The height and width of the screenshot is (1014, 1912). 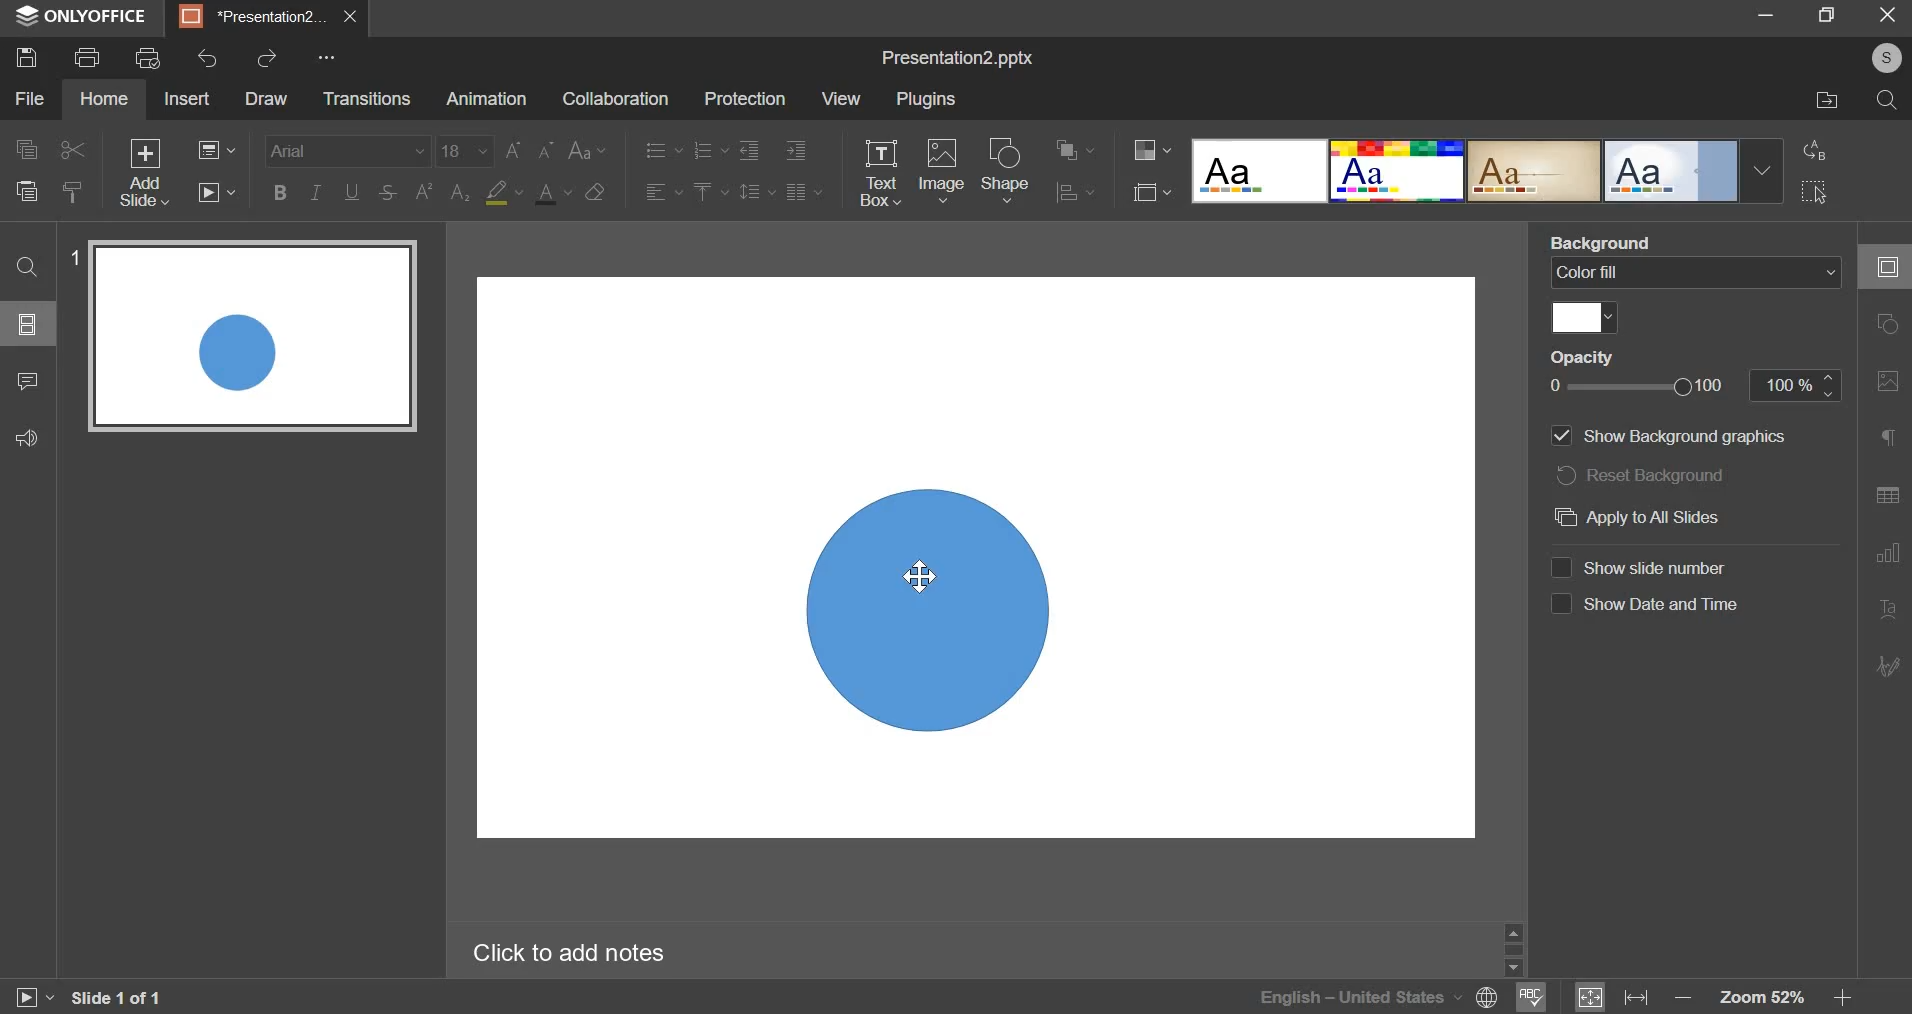 What do you see at coordinates (350, 191) in the screenshot?
I see `` at bounding box center [350, 191].